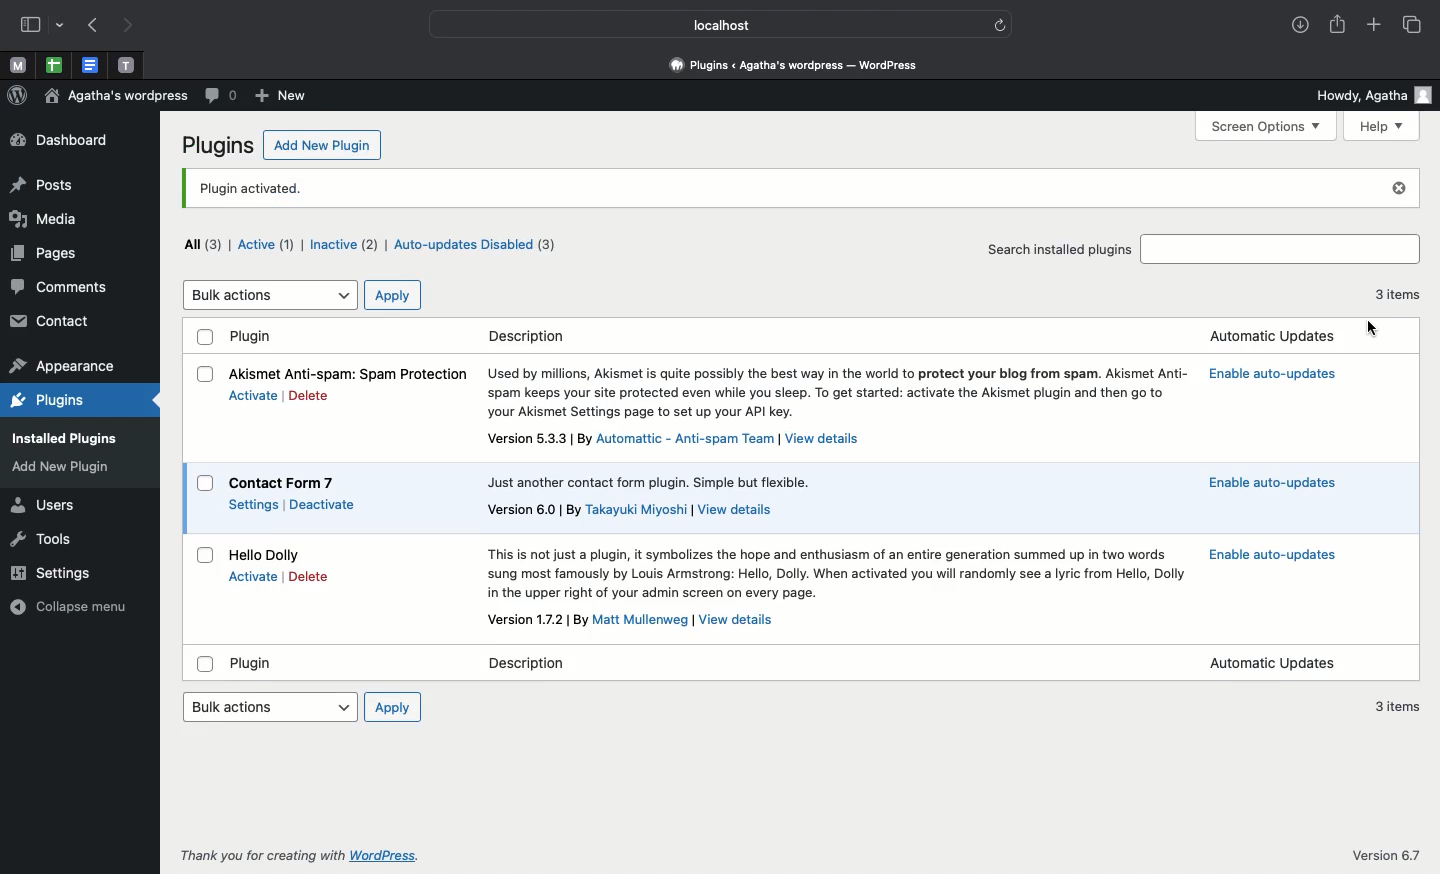 The image size is (1440, 874). I want to click on Previous page, so click(90, 26).